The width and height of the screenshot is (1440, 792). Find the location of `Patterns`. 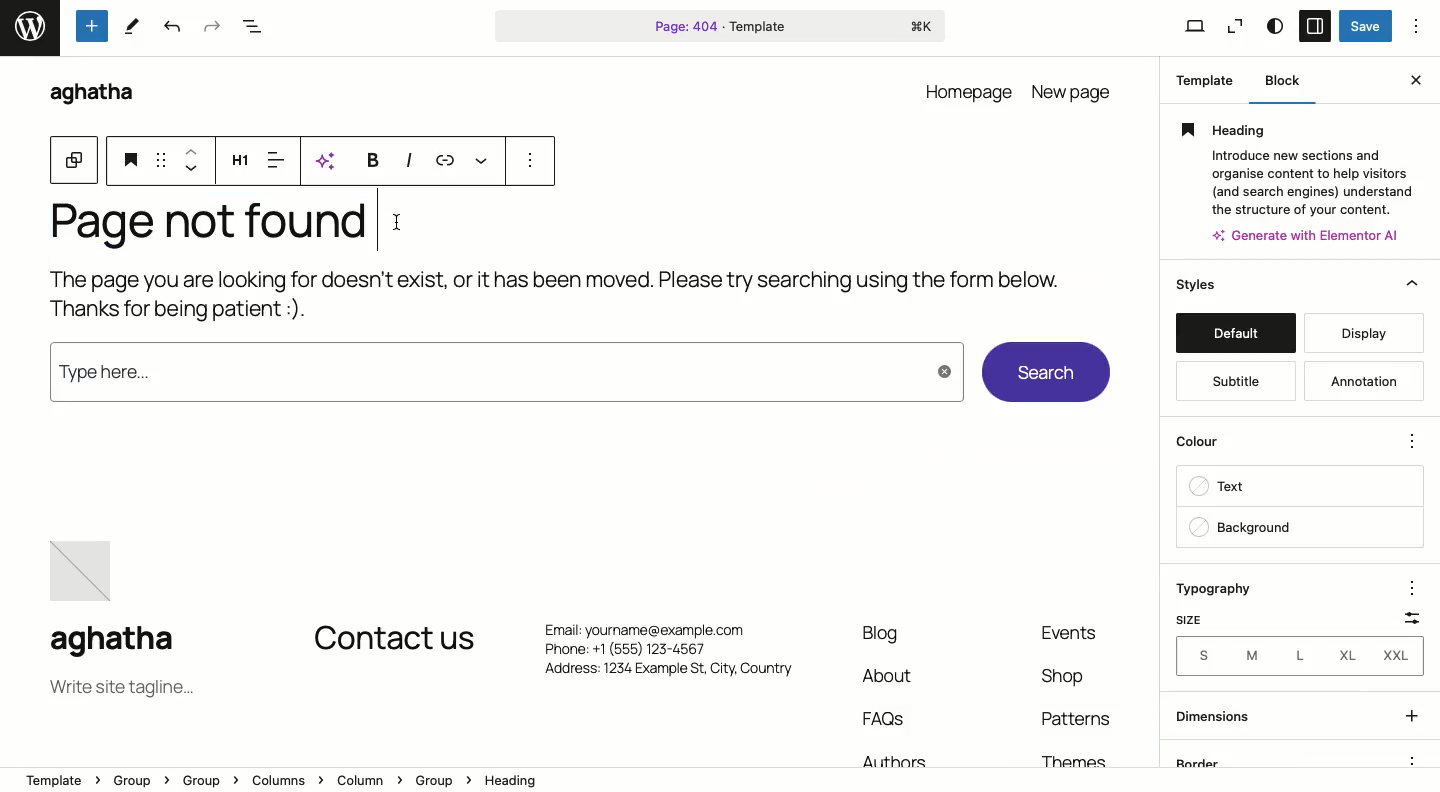

Patterns is located at coordinates (1081, 725).